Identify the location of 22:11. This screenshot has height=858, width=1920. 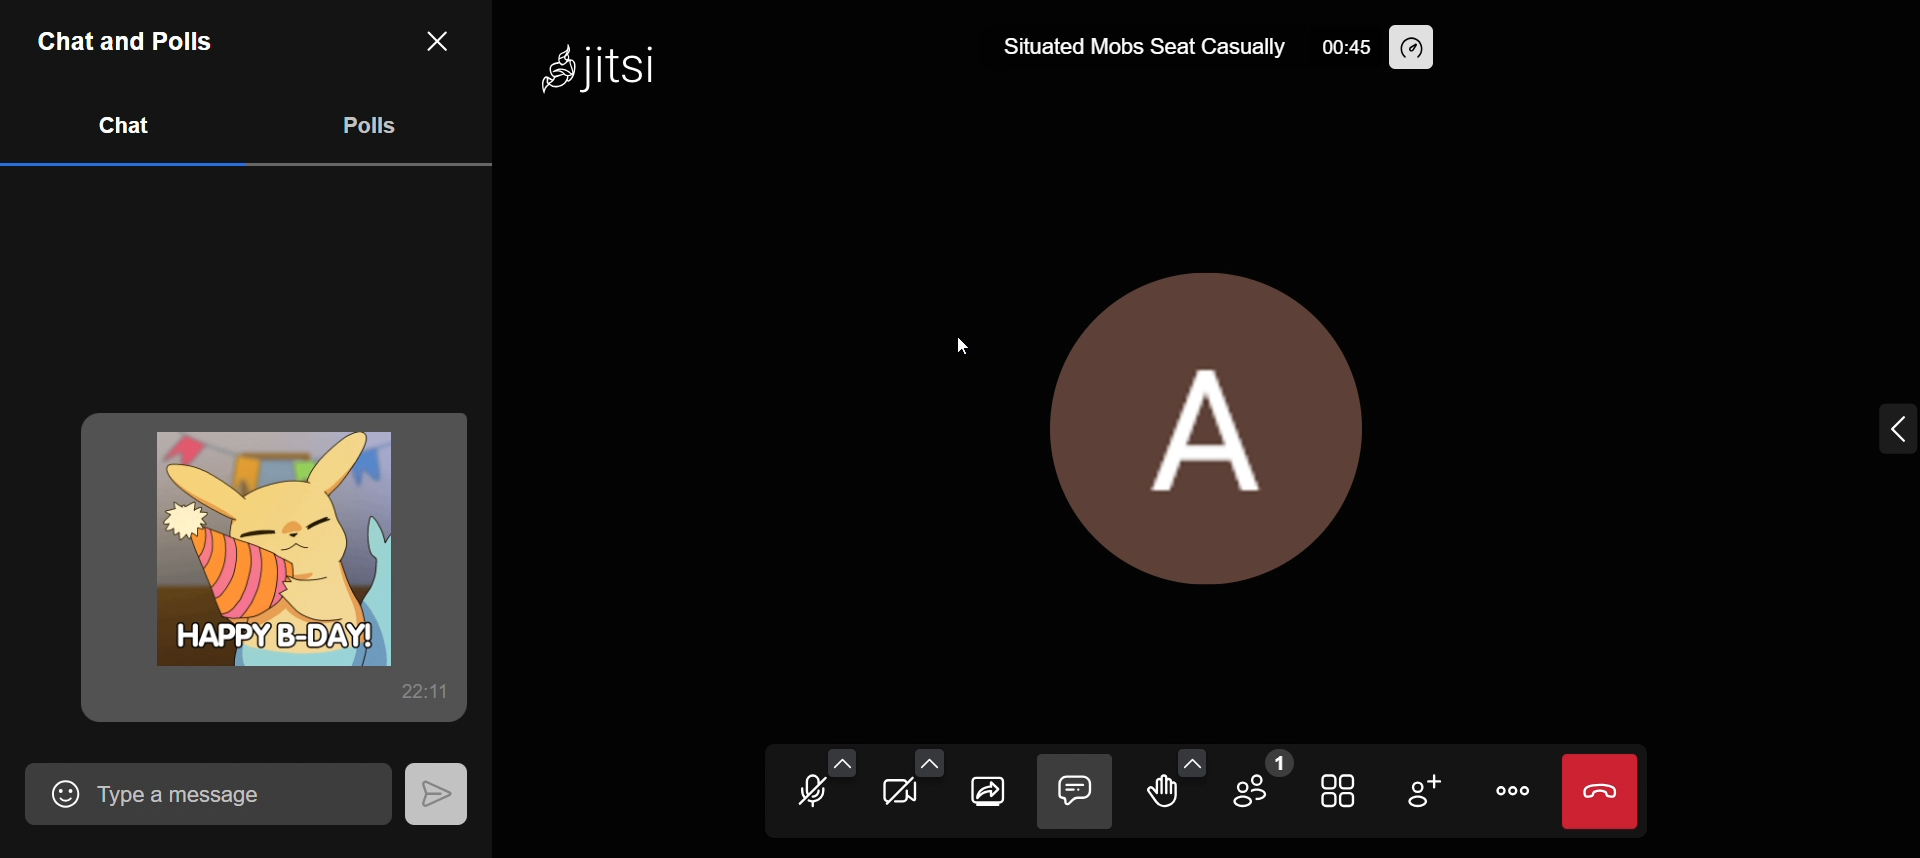
(425, 690).